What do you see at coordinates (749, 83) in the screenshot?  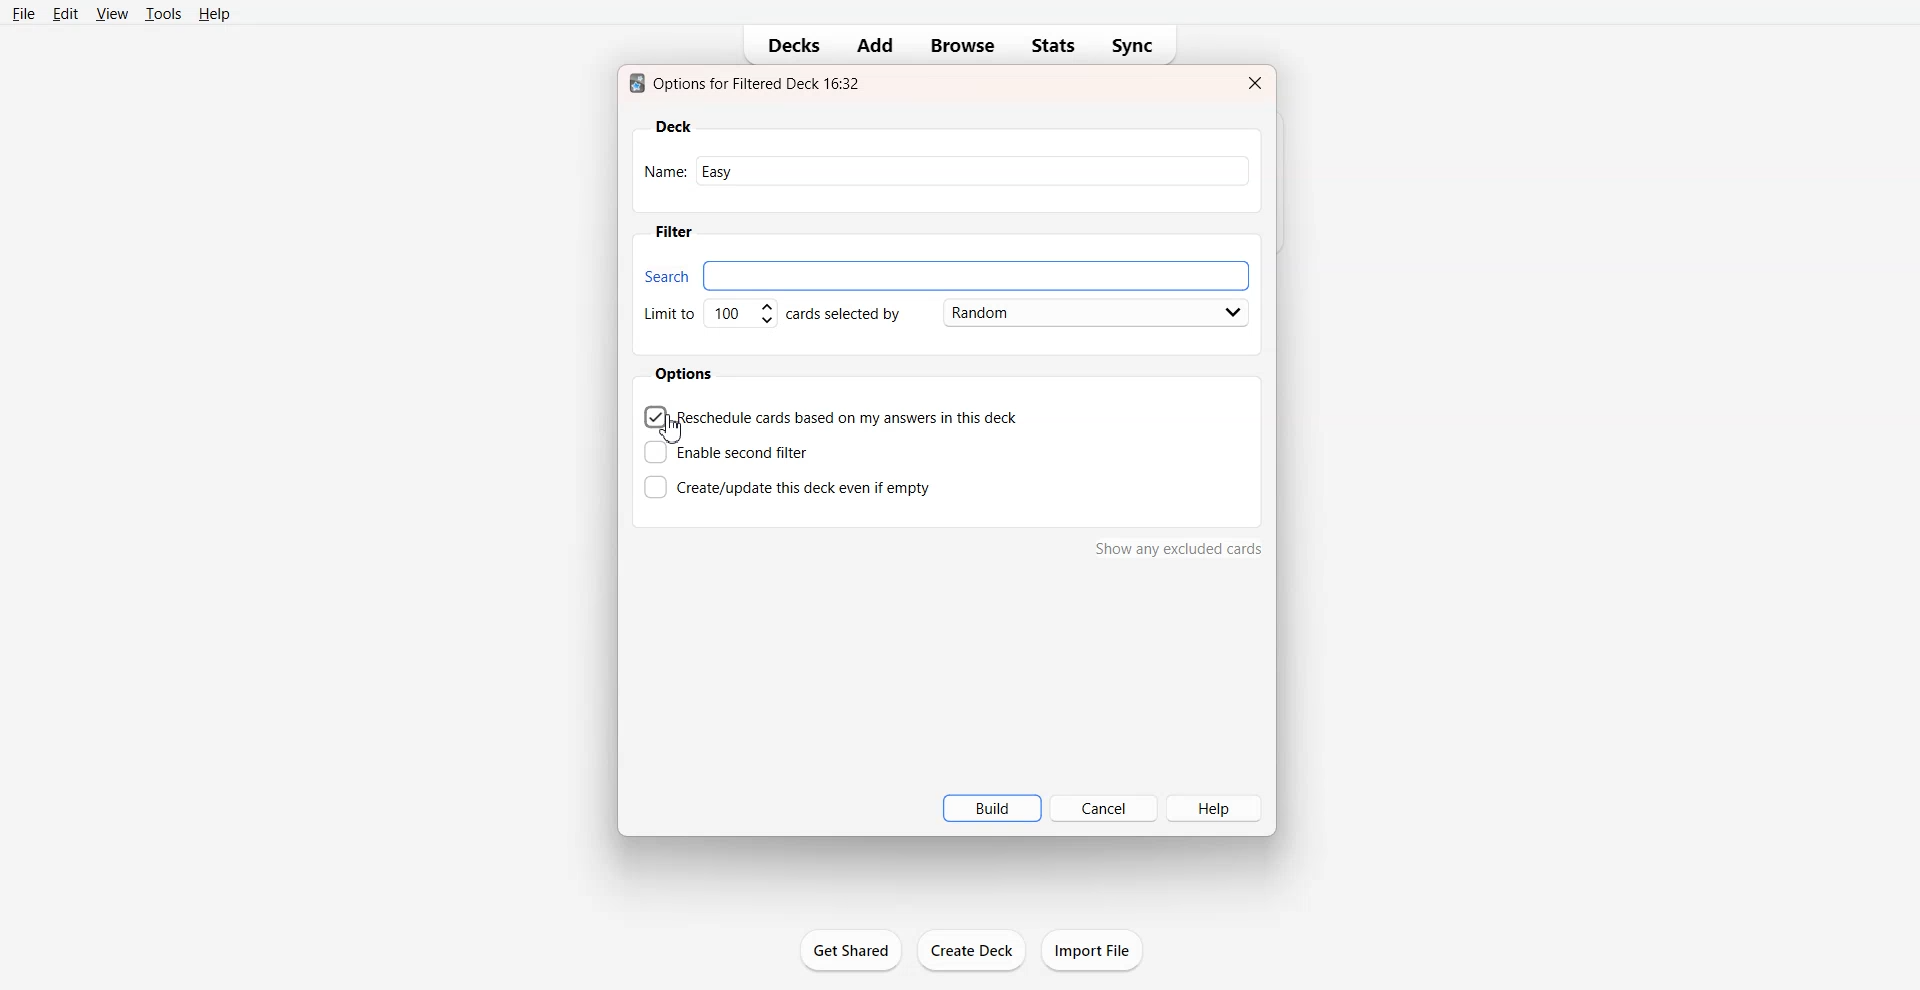 I see `Text` at bounding box center [749, 83].